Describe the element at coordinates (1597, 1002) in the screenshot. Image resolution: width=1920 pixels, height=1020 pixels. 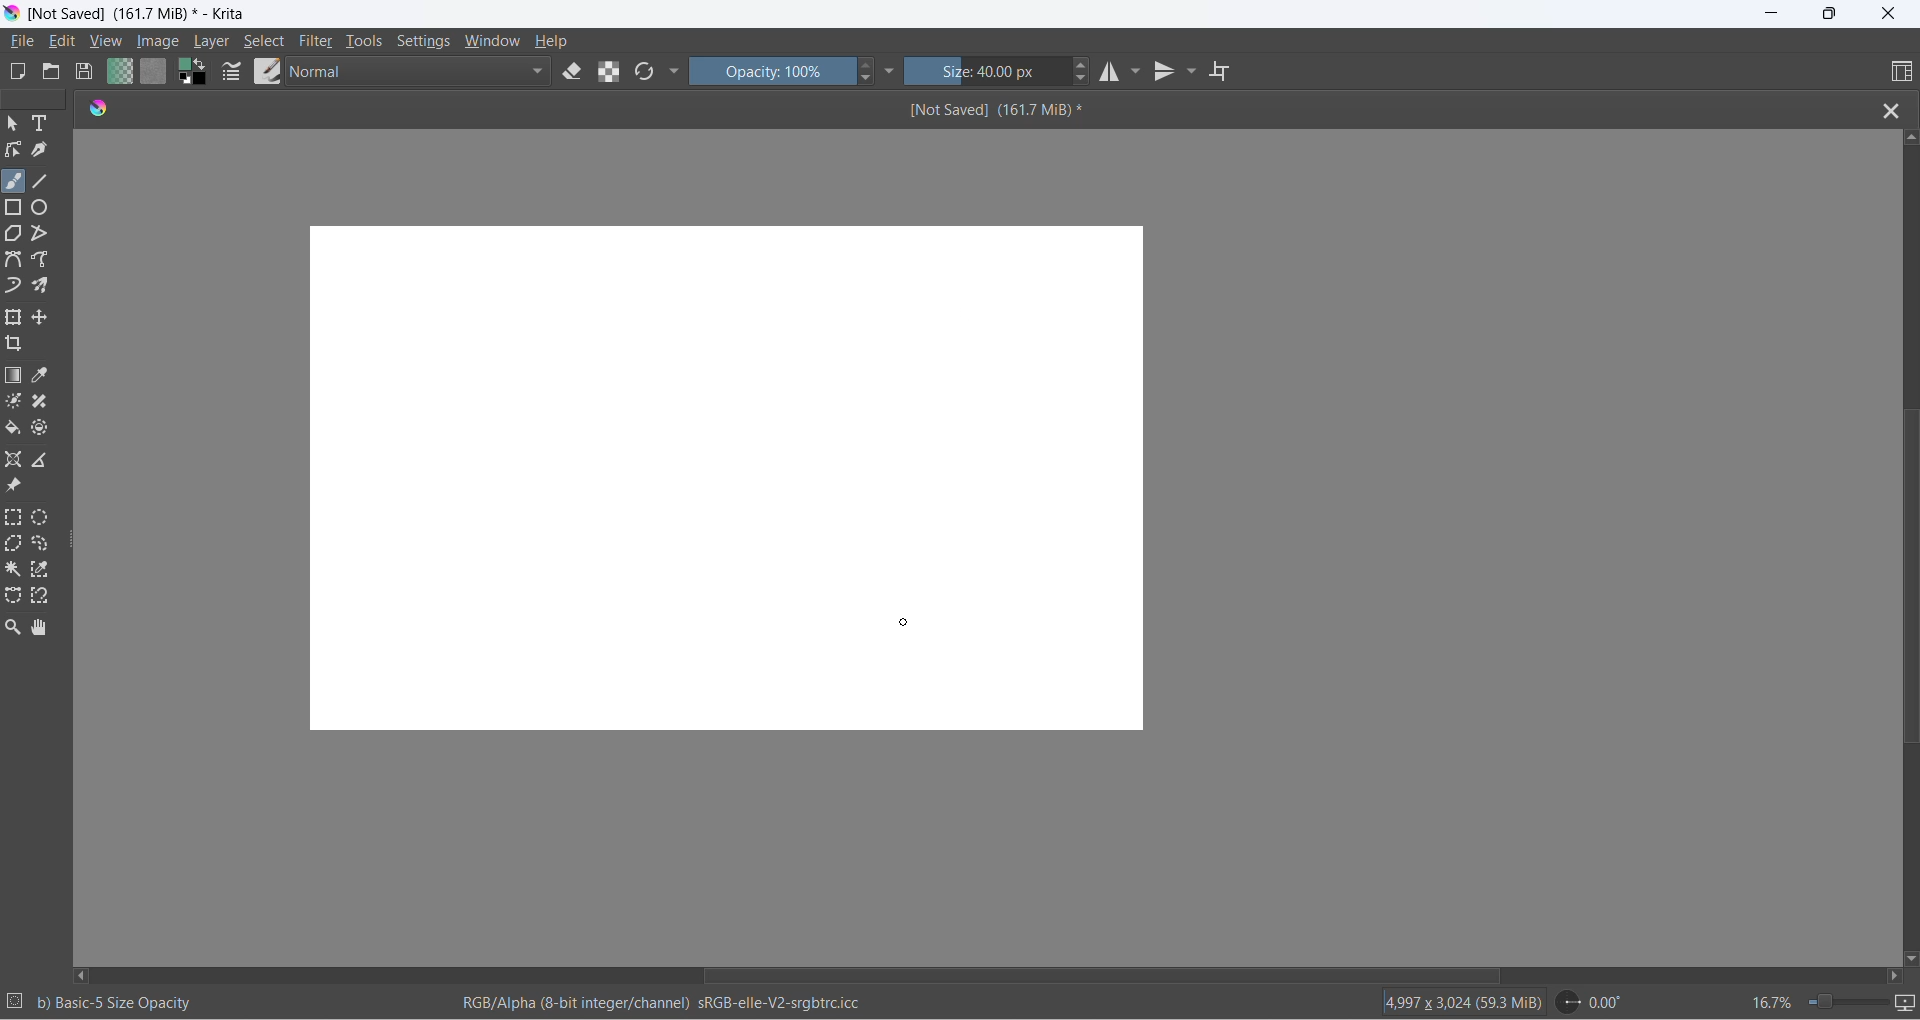
I see `rotation` at that location.